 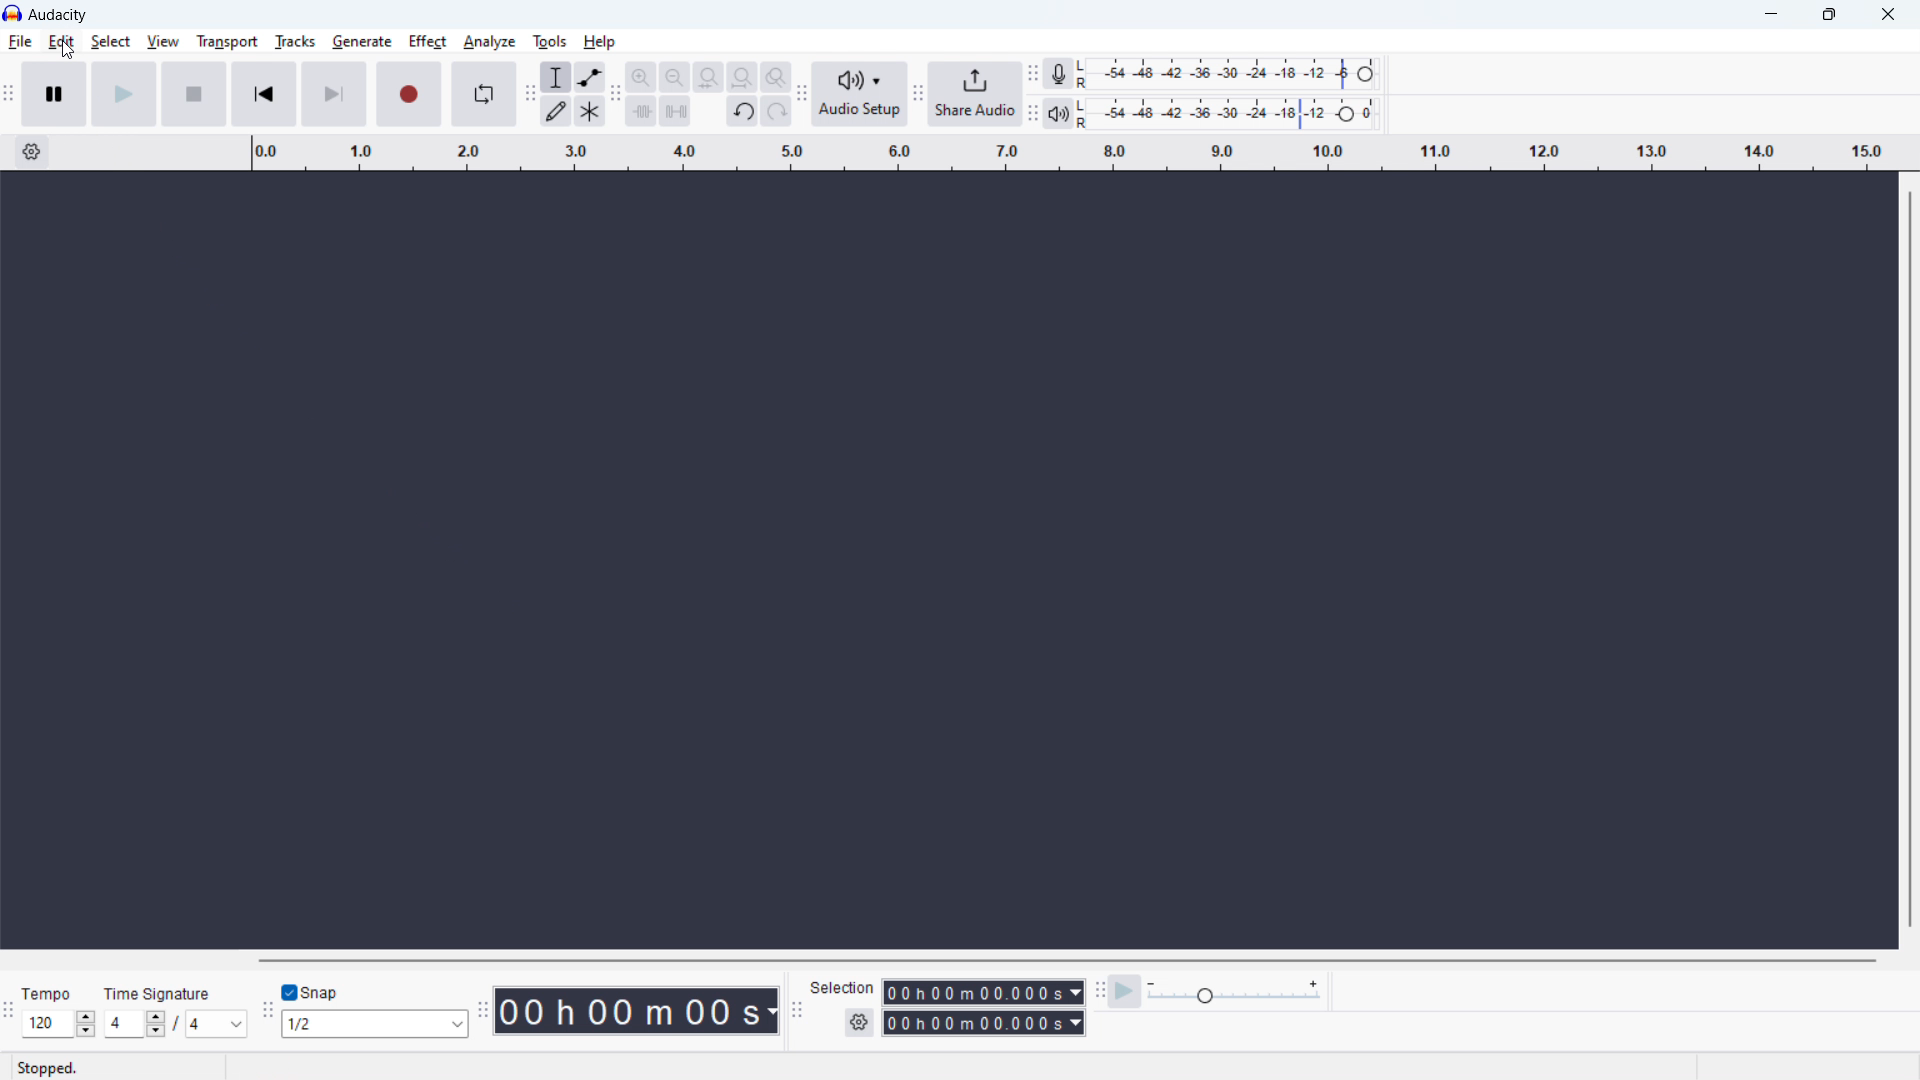 I want to click on silence audio selection, so click(x=676, y=110).